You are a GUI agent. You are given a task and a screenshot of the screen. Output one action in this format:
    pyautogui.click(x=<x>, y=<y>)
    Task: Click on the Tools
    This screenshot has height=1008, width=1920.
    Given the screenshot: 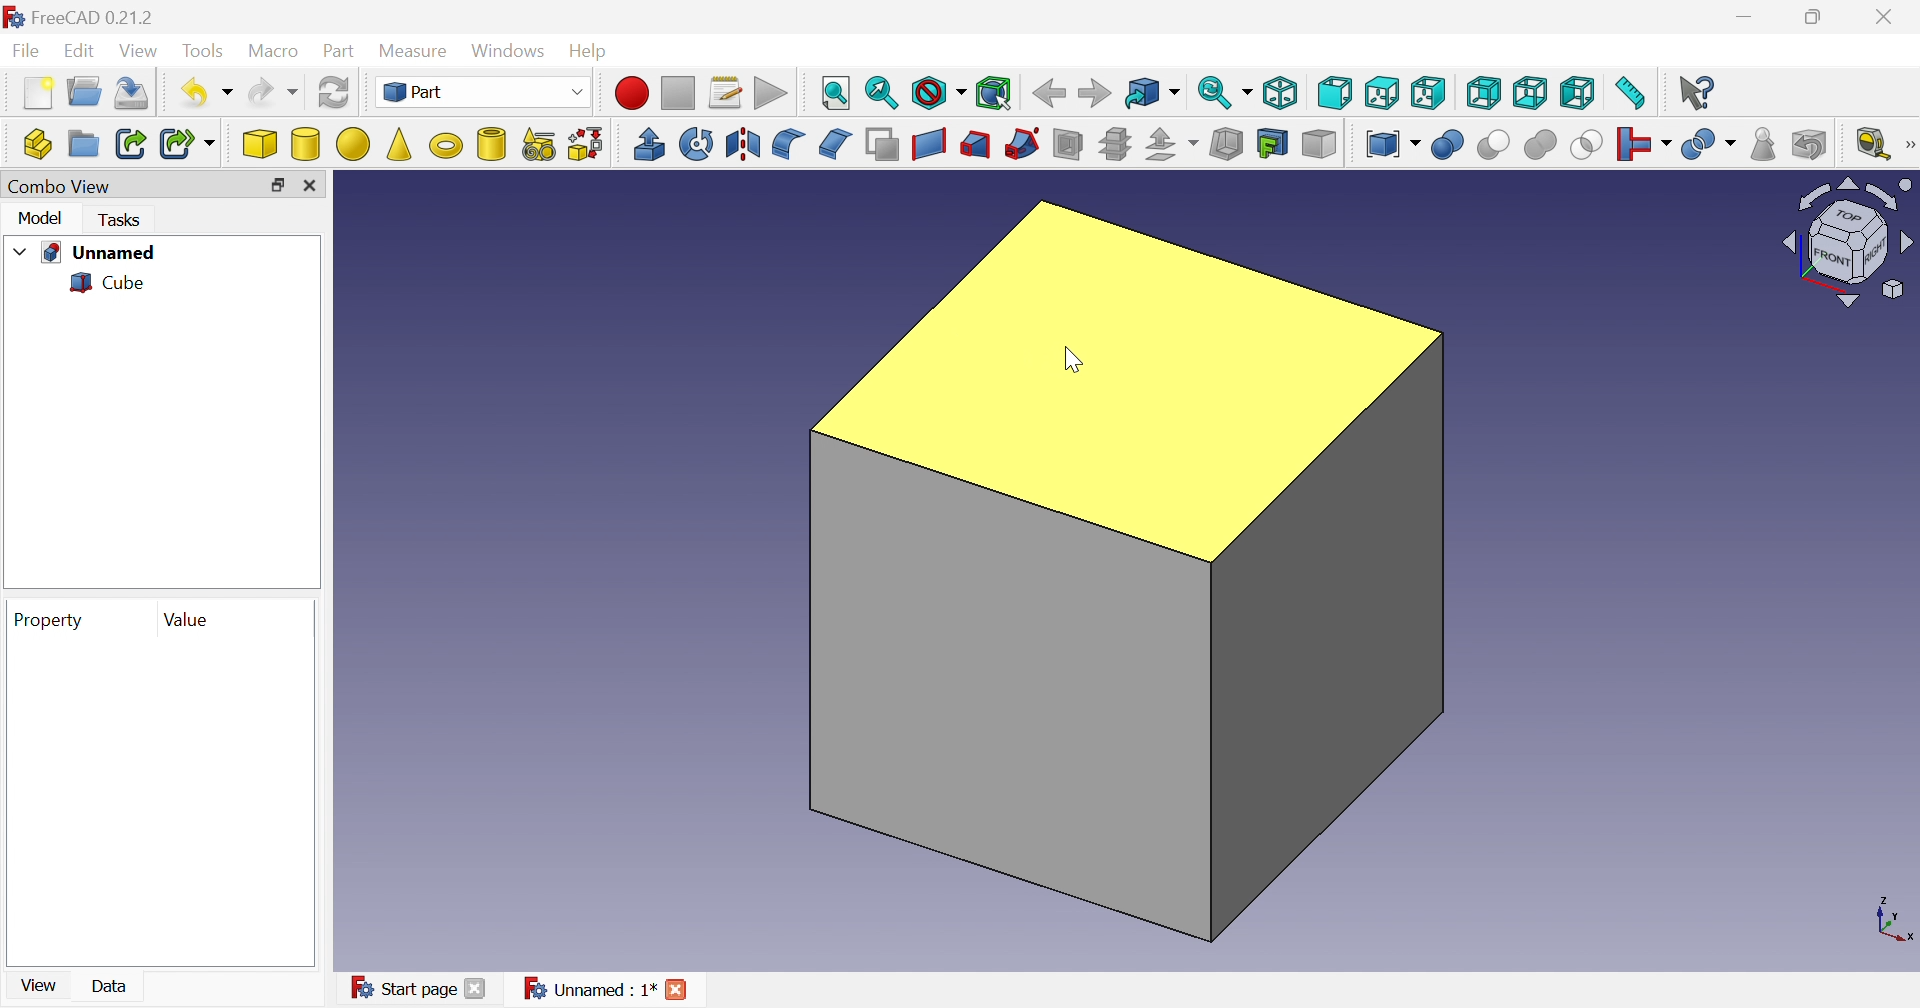 What is the action you would take?
    pyautogui.click(x=204, y=51)
    